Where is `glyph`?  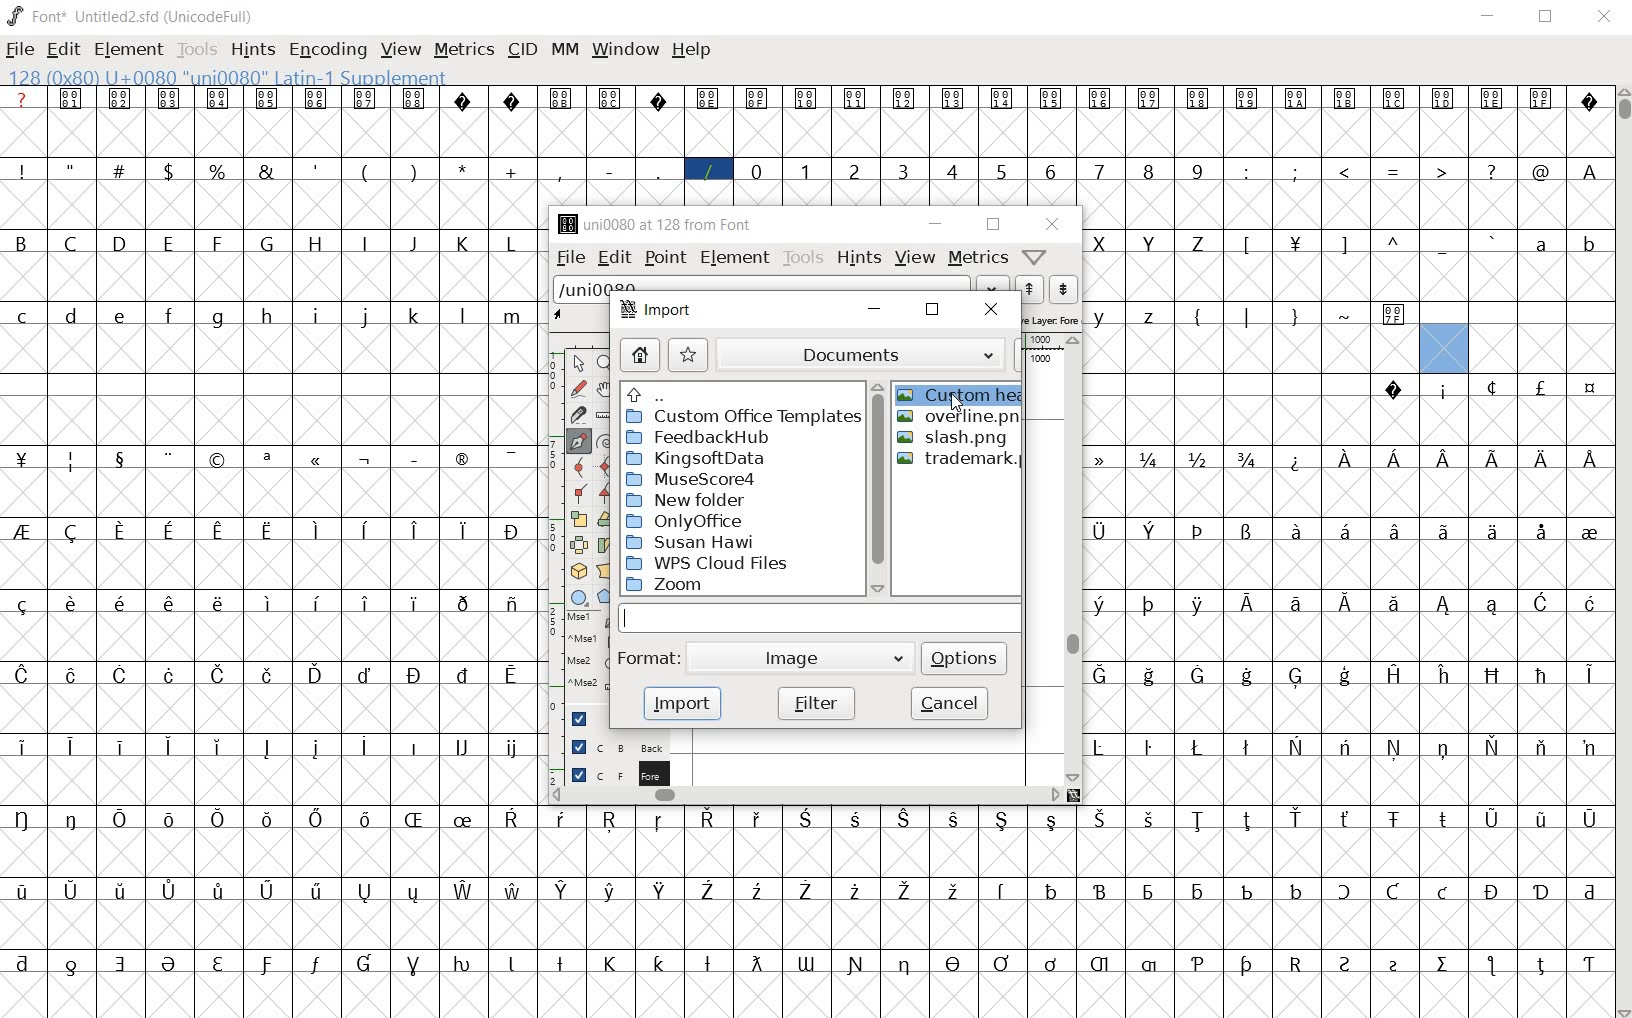 glyph is located at coordinates (169, 675).